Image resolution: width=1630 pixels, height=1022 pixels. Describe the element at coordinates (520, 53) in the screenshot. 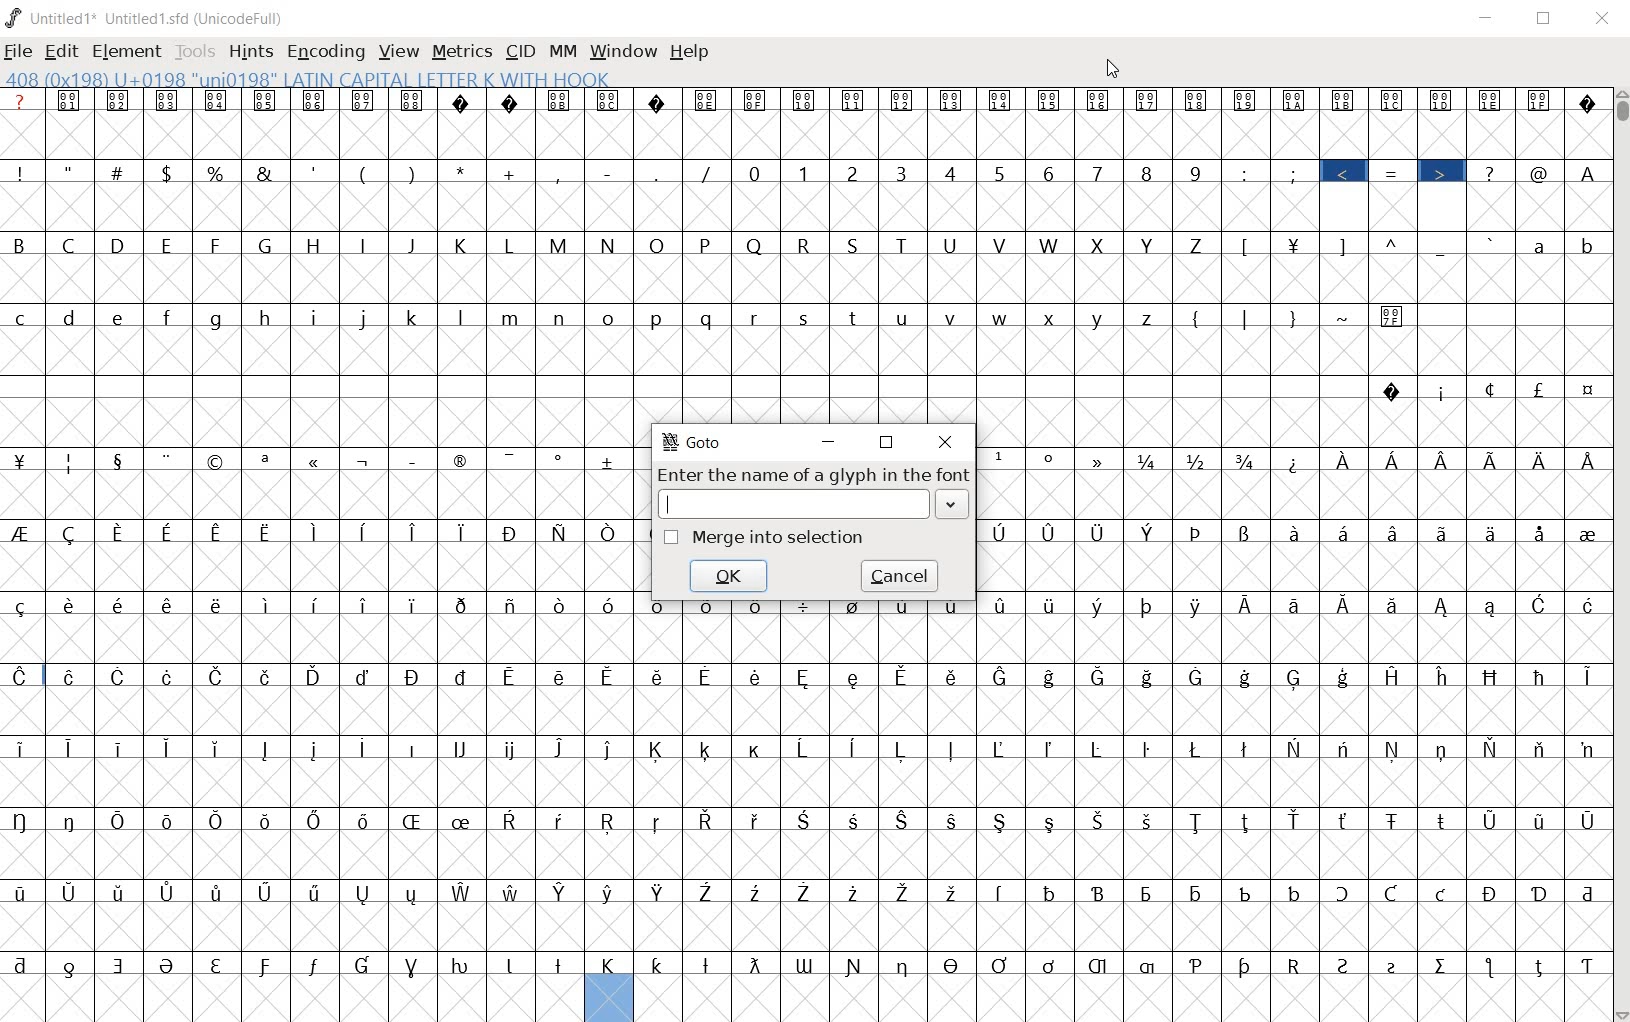

I see `cid` at that location.